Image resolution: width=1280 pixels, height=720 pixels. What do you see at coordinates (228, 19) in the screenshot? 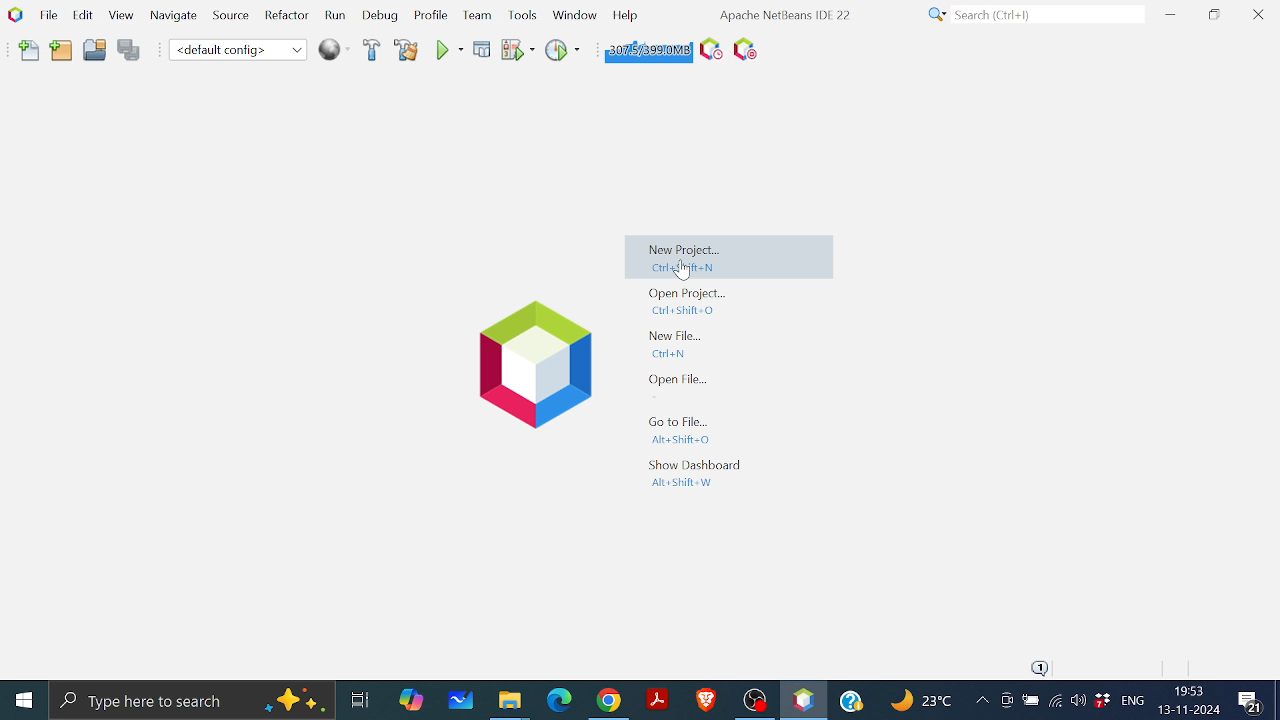
I see `Source` at bounding box center [228, 19].